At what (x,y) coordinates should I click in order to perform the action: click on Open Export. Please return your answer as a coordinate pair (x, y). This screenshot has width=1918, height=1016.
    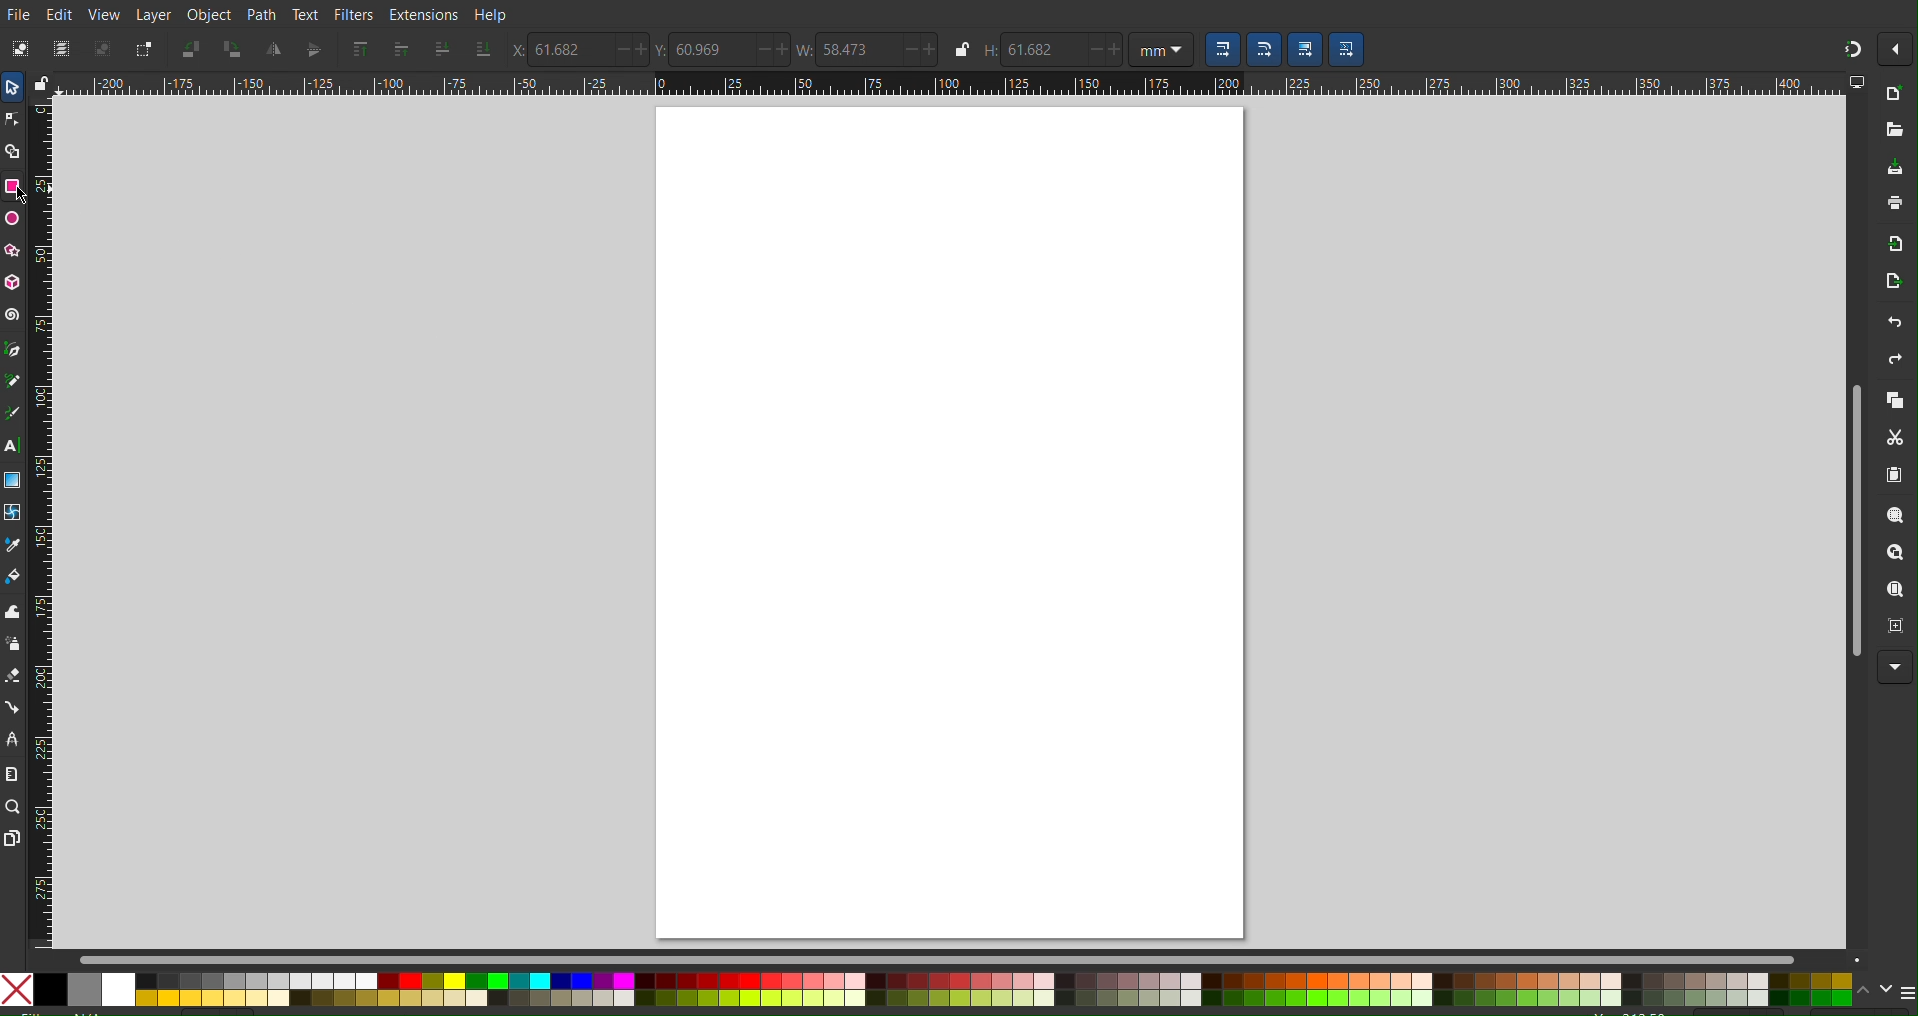
    Looking at the image, I should click on (1884, 286).